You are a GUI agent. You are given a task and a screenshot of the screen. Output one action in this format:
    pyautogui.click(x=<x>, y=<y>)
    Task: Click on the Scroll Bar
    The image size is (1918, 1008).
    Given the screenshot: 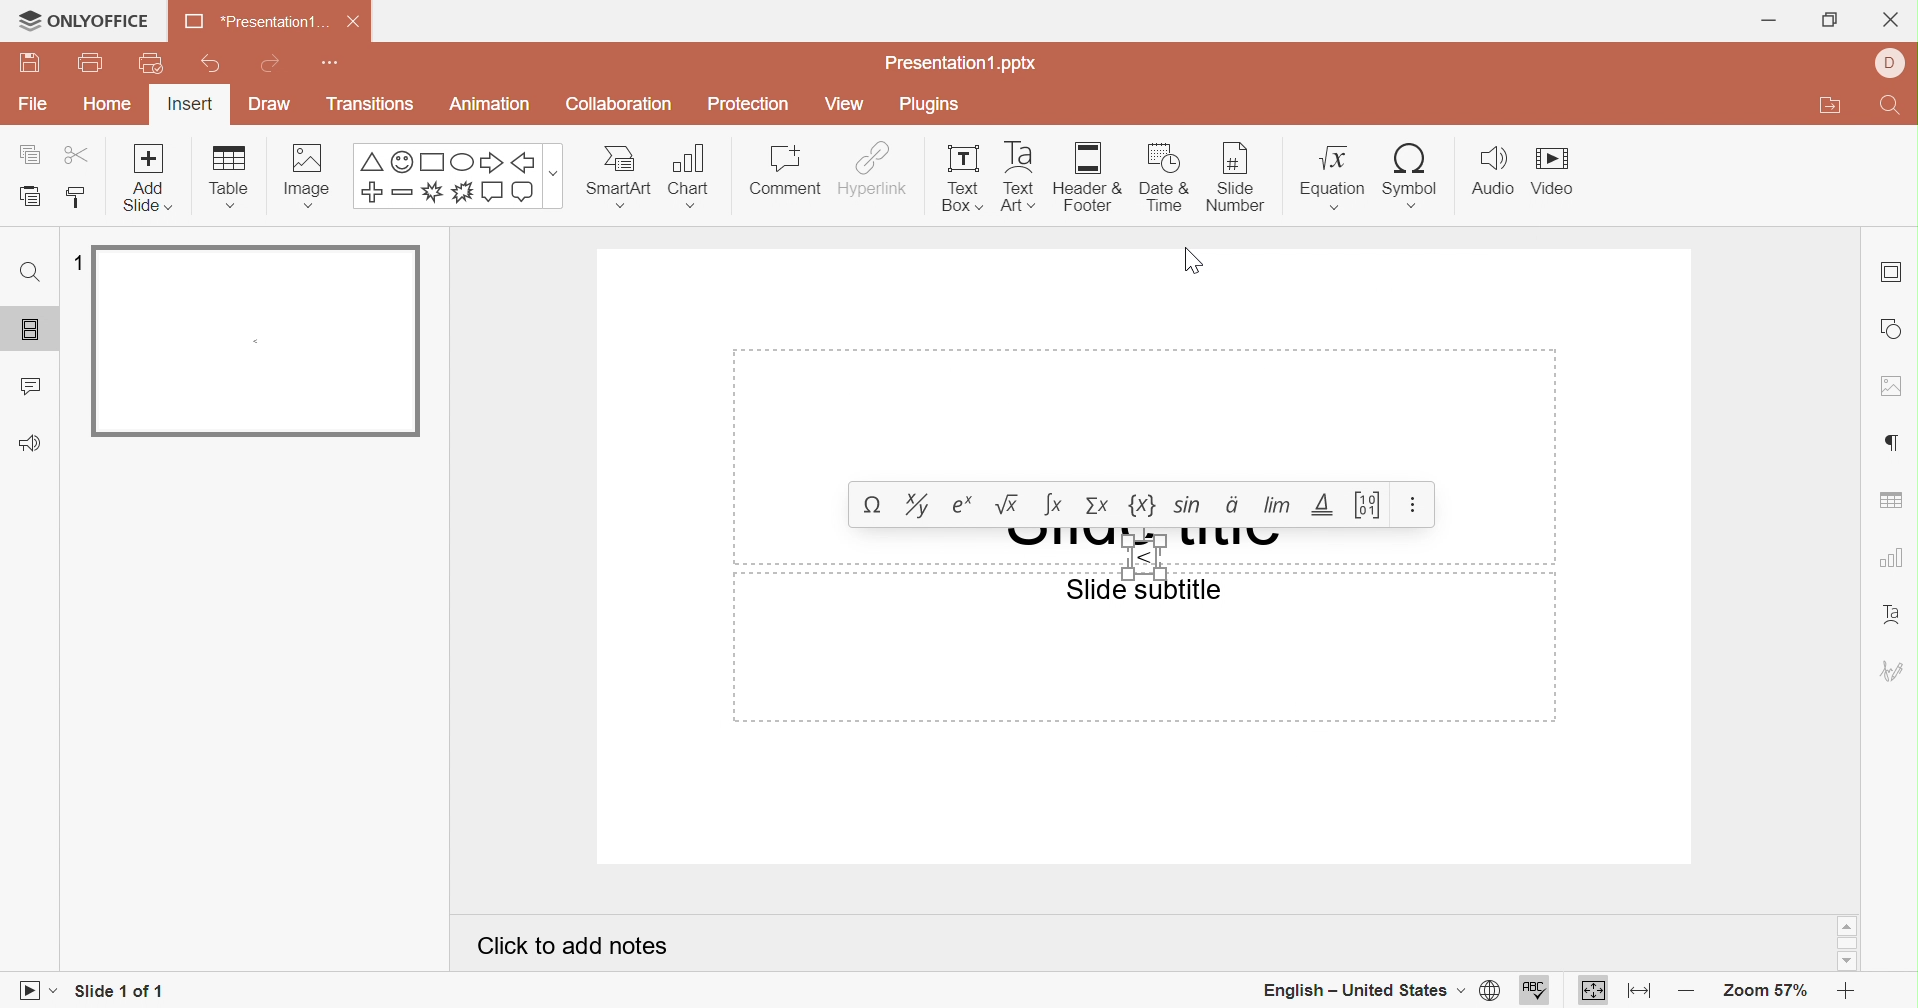 What is the action you would take?
    pyautogui.click(x=1847, y=946)
    